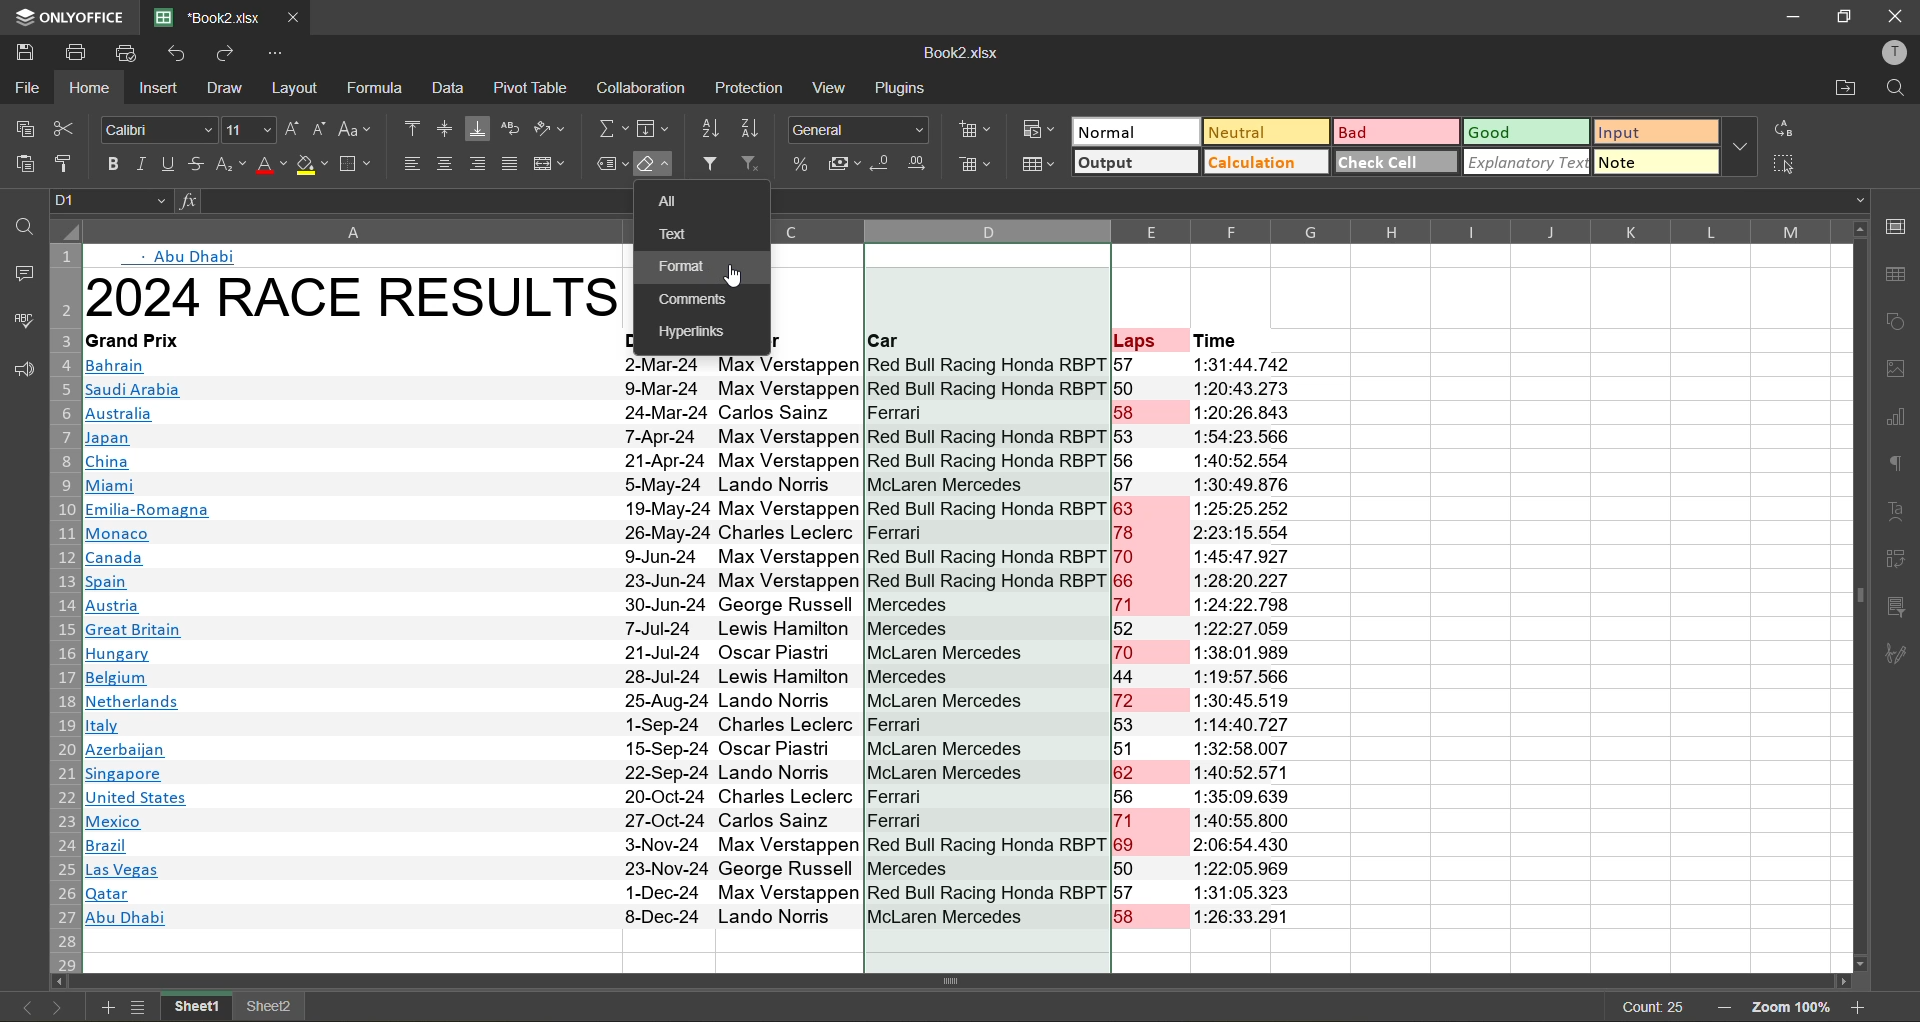  What do you see at coordinates (709, 164) in the screenshot?
I see `filter` at bounding box center [709, 164].